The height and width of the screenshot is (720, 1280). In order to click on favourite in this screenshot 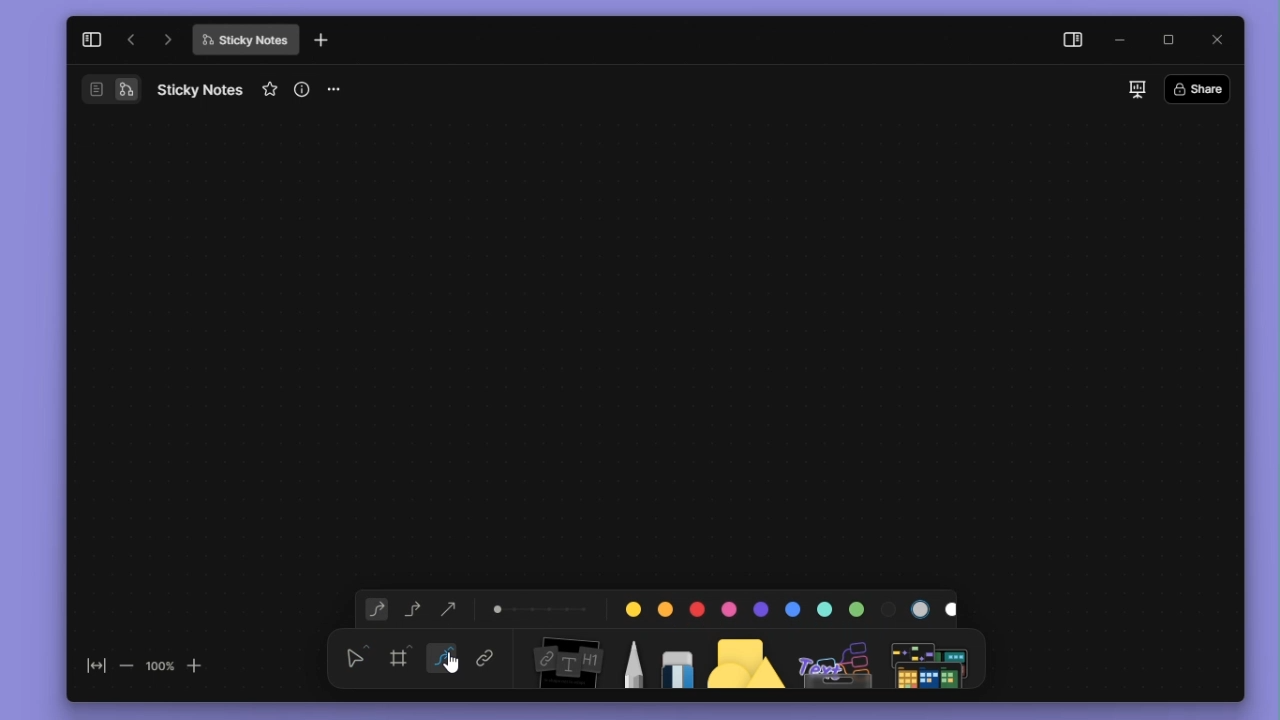, I will do `click(272, 90)`.